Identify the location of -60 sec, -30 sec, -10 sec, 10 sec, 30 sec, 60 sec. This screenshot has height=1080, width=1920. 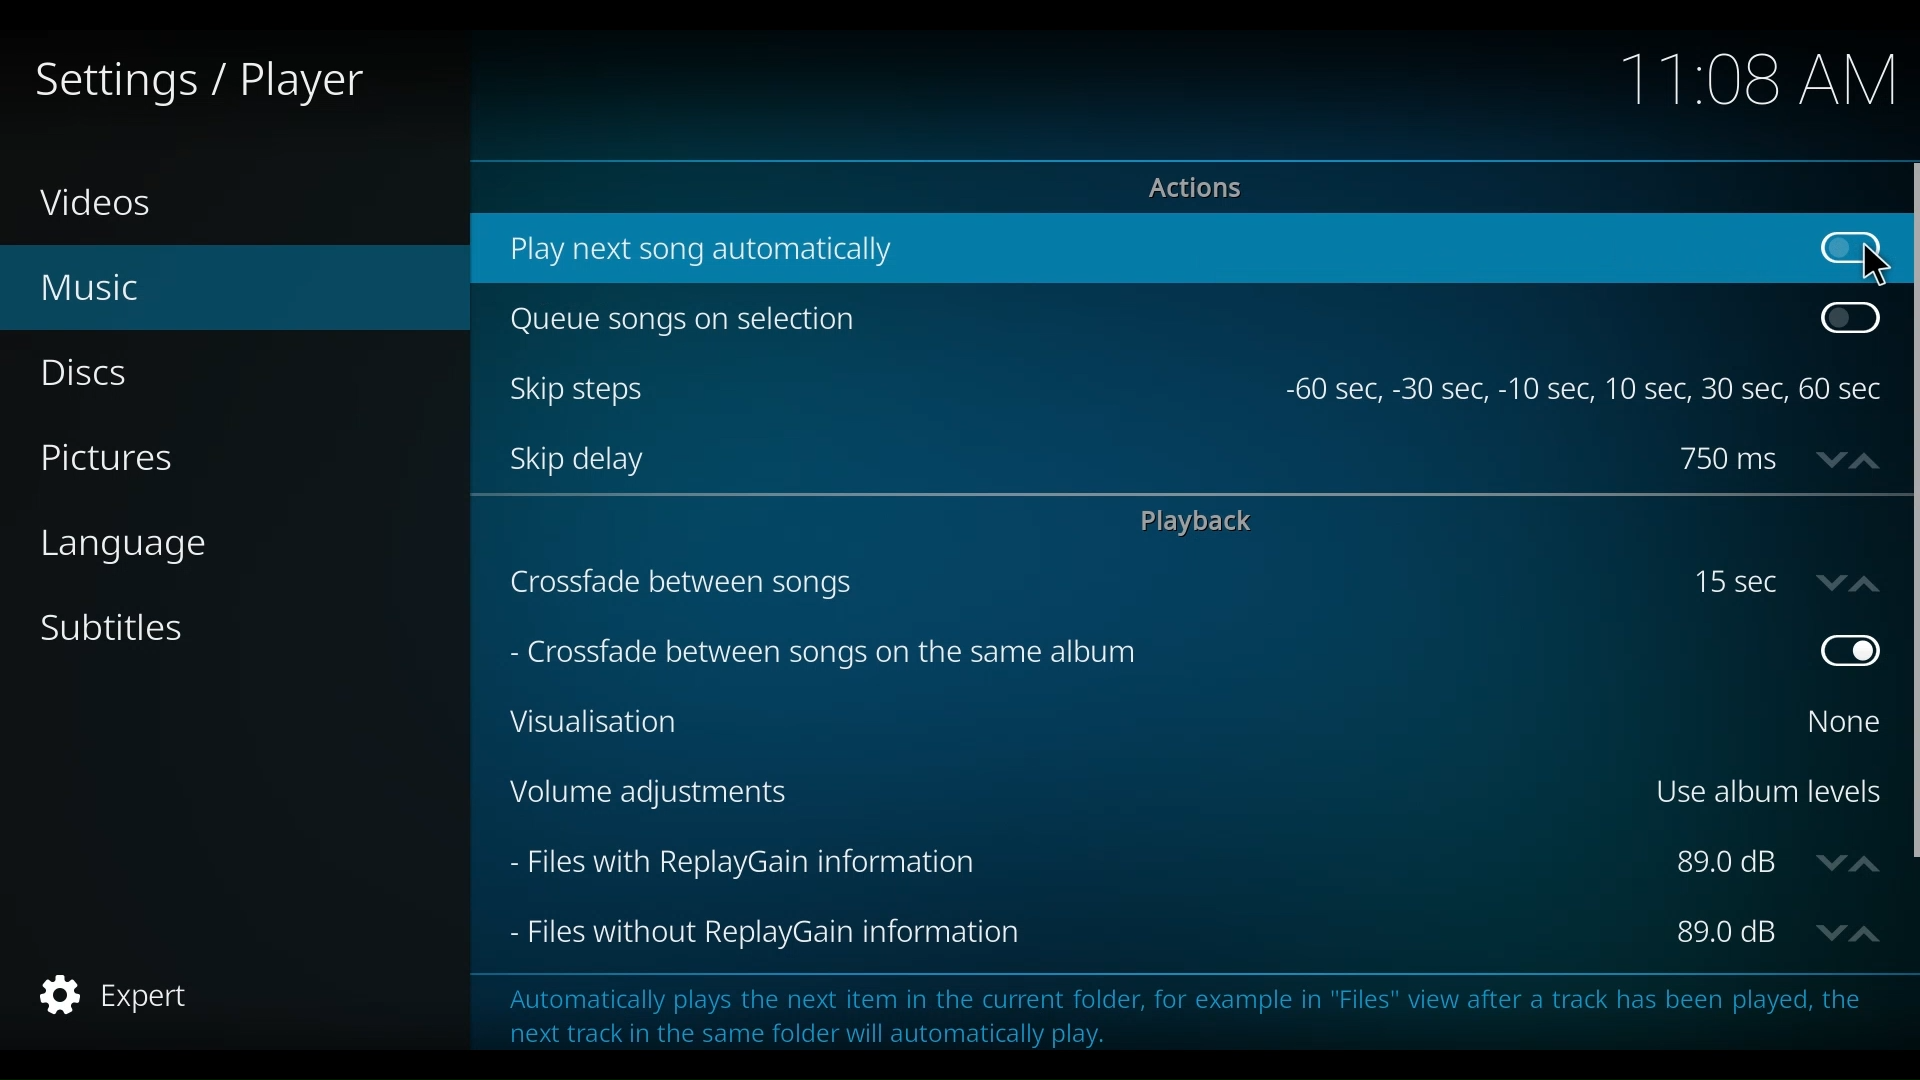
(1586, 391).